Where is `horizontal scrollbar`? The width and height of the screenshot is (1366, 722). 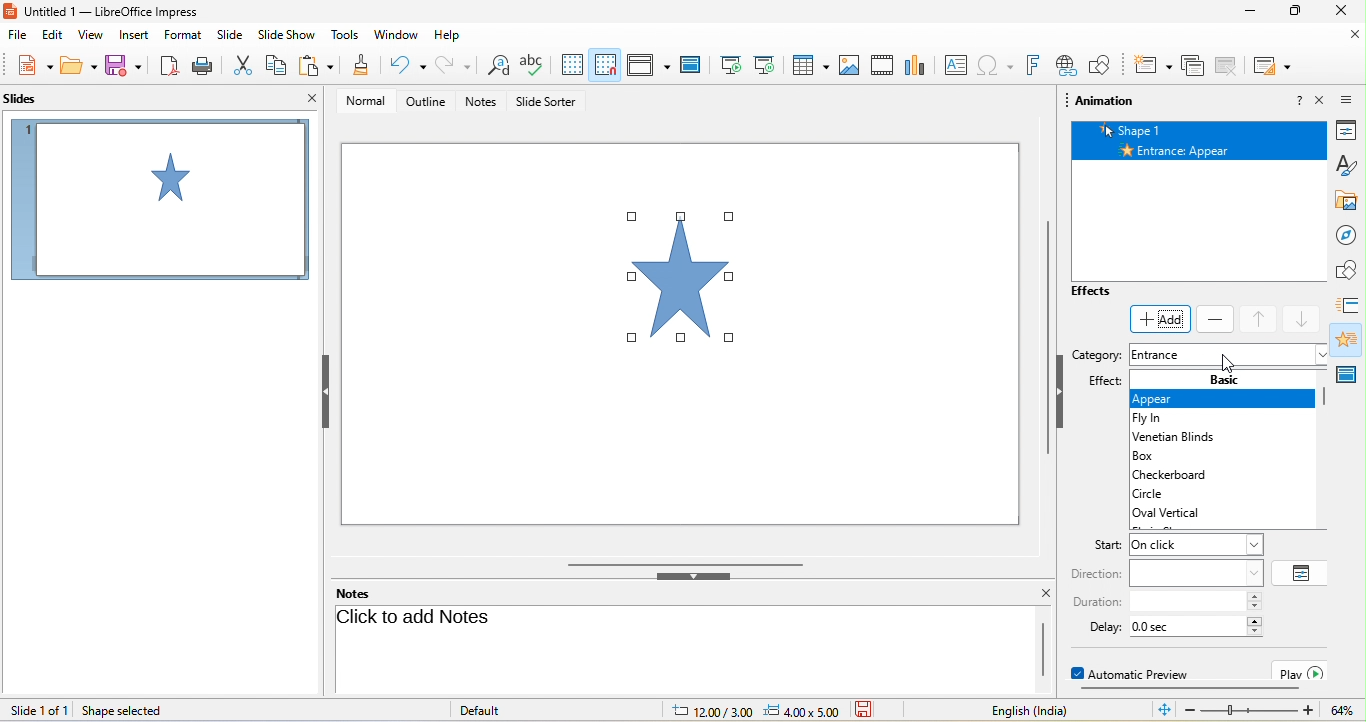
horizontal scrollbar is located at coordinates (688, 563).